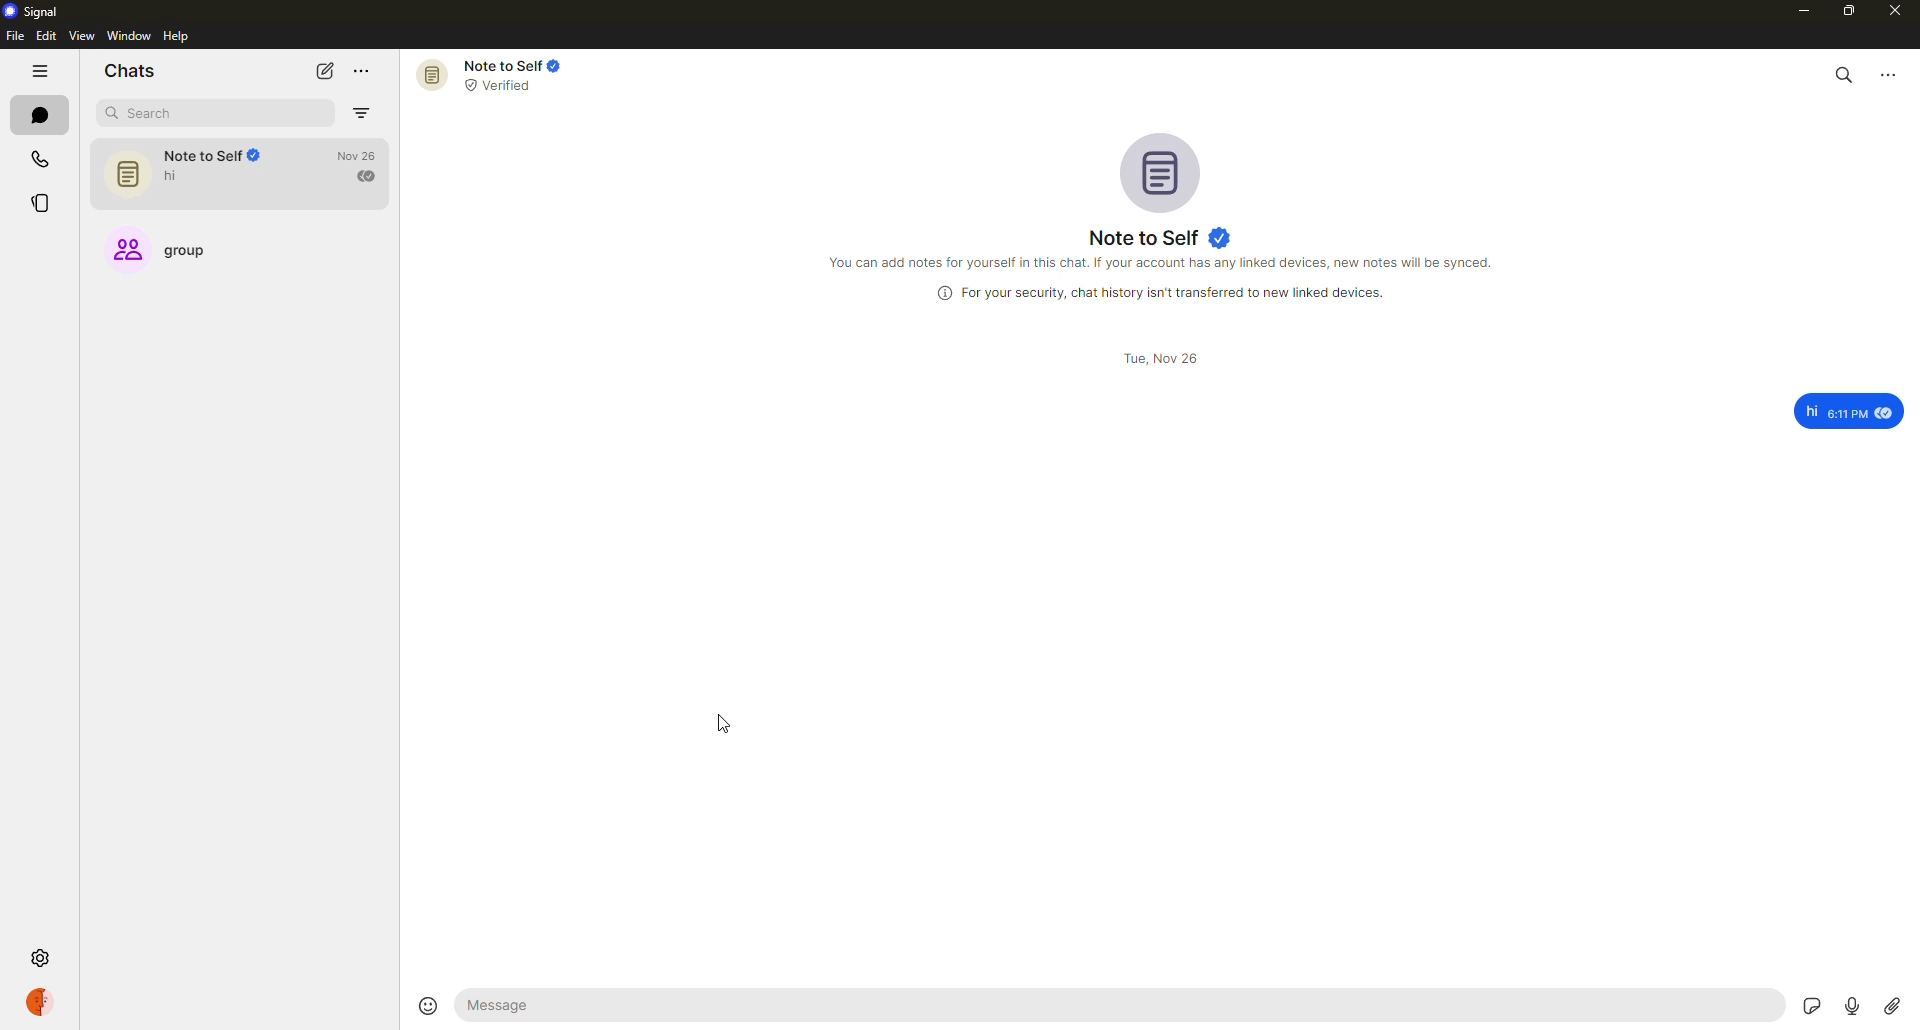  What do you see at coordinates (40, 159) in the screenshot?
I see `calls` at bounding box center [40, 159].